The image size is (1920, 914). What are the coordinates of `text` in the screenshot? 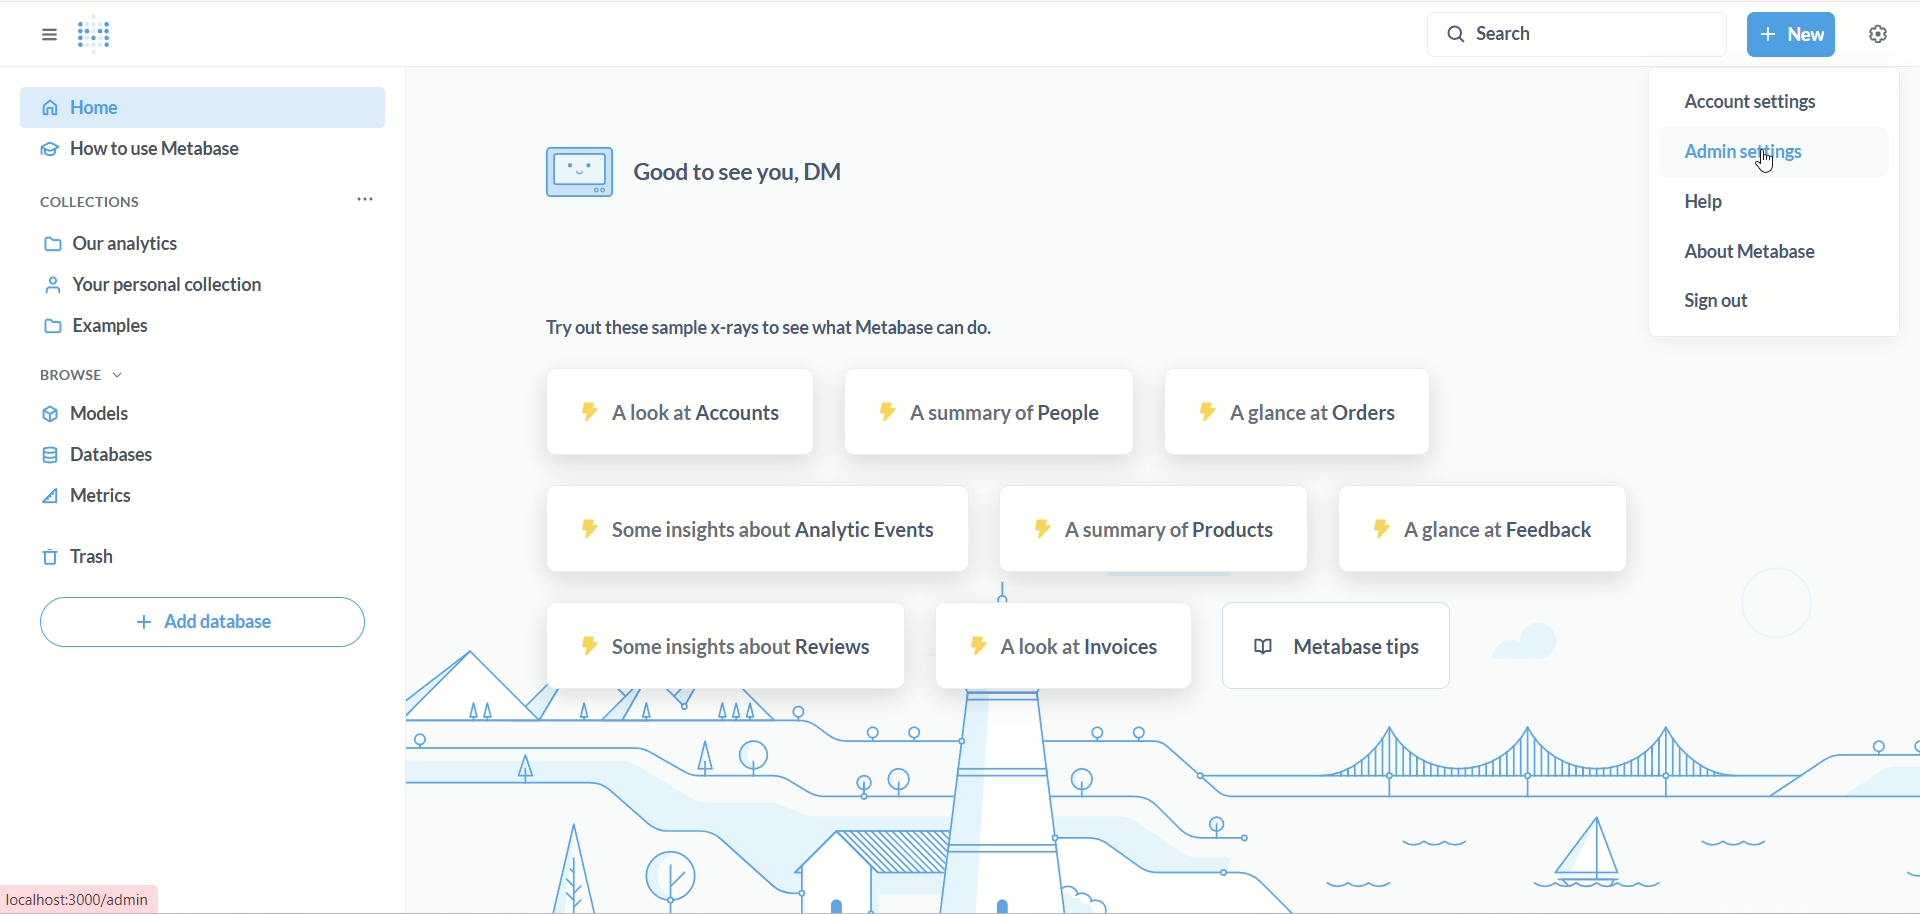 It's located at (721, 177).